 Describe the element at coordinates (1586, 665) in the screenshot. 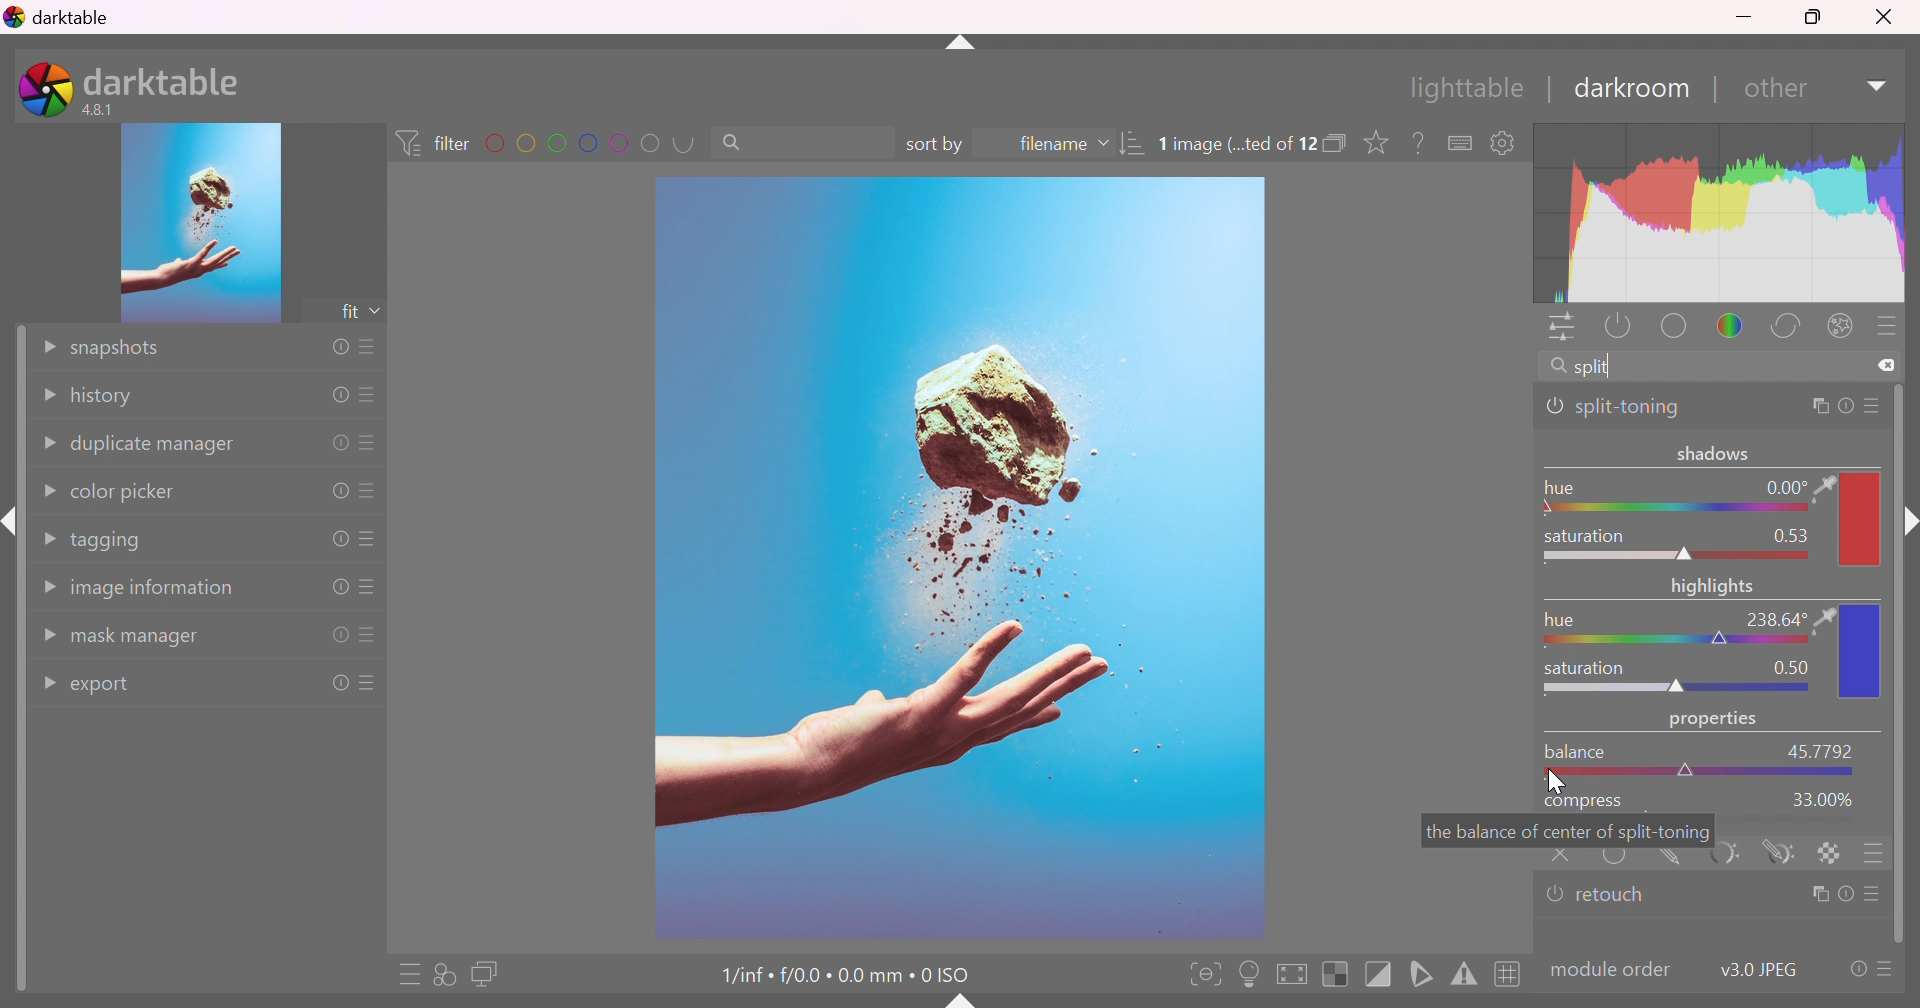

I see `saturation` at that location.